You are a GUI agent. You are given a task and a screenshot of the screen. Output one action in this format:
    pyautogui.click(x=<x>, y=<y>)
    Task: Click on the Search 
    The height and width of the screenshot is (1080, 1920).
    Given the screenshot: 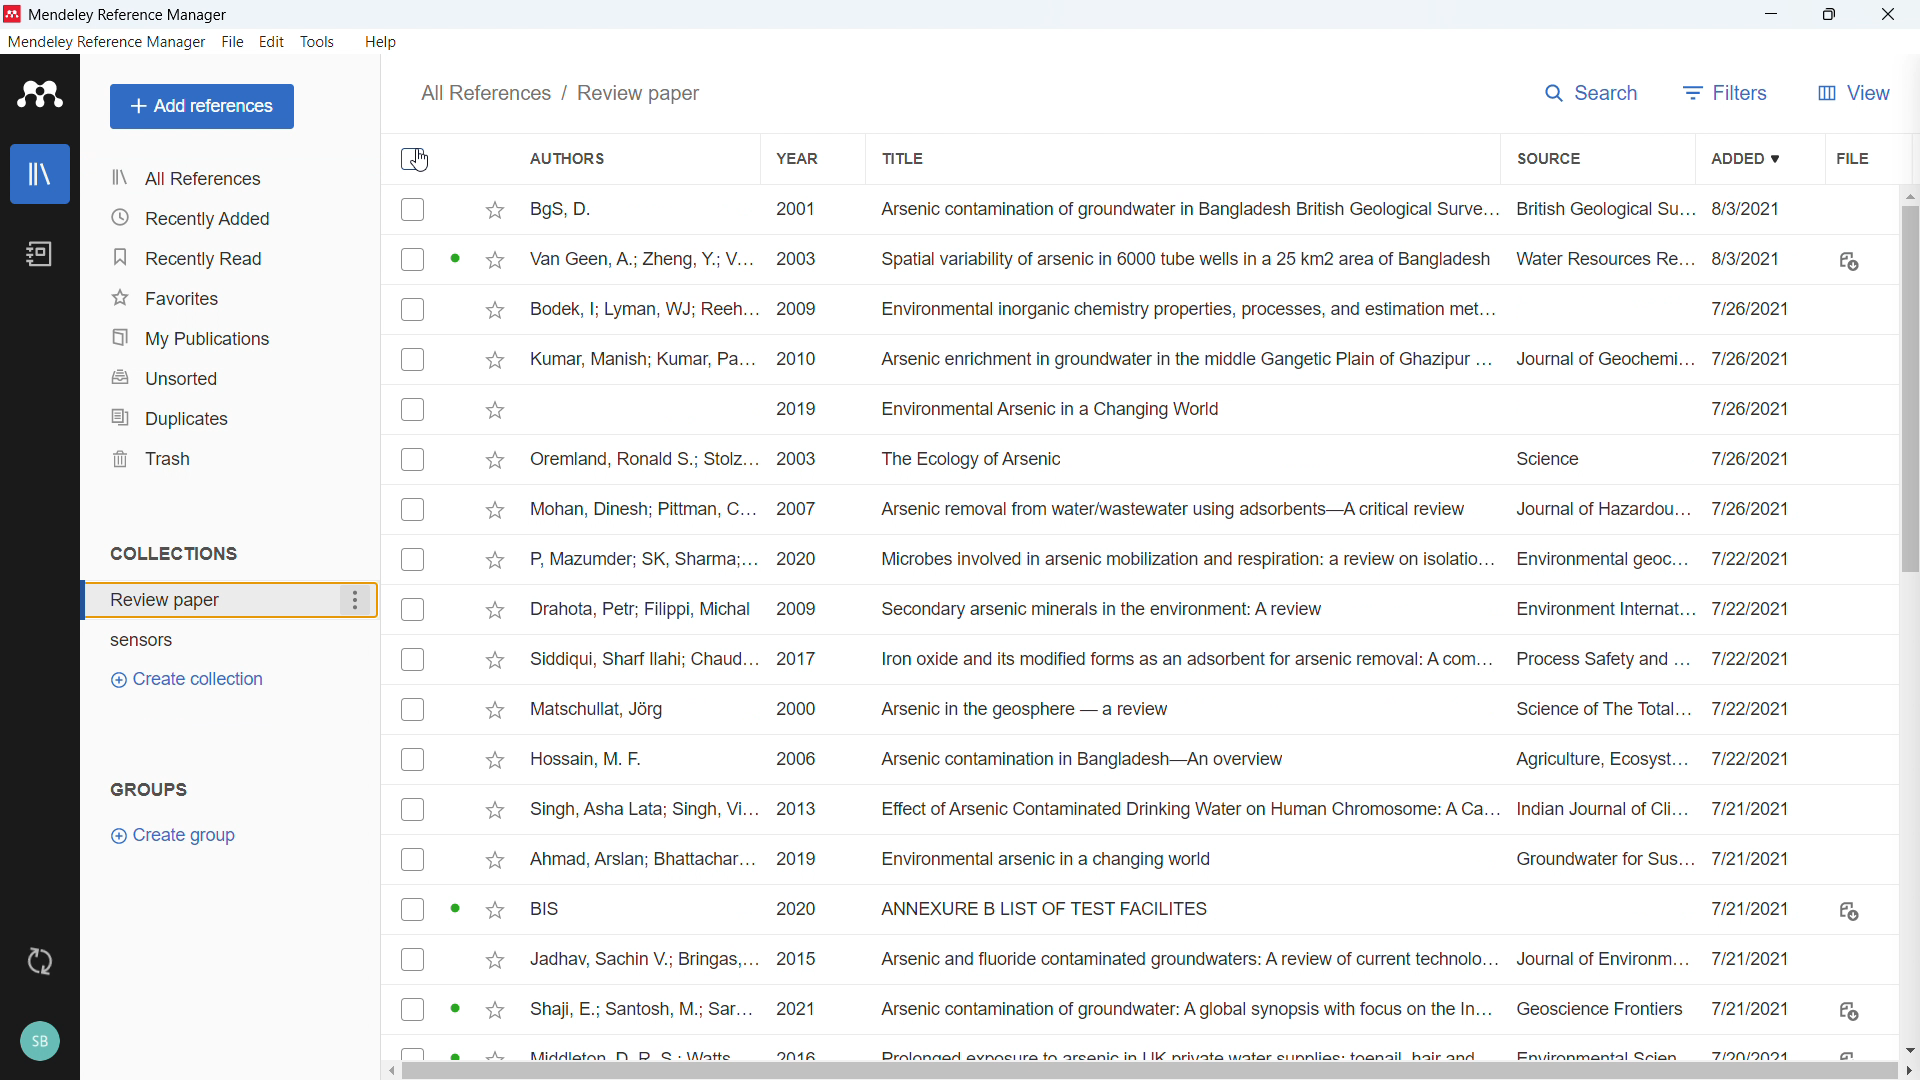 What is the action you would take?
    pyautogui.click(x=1592, y=90)
    